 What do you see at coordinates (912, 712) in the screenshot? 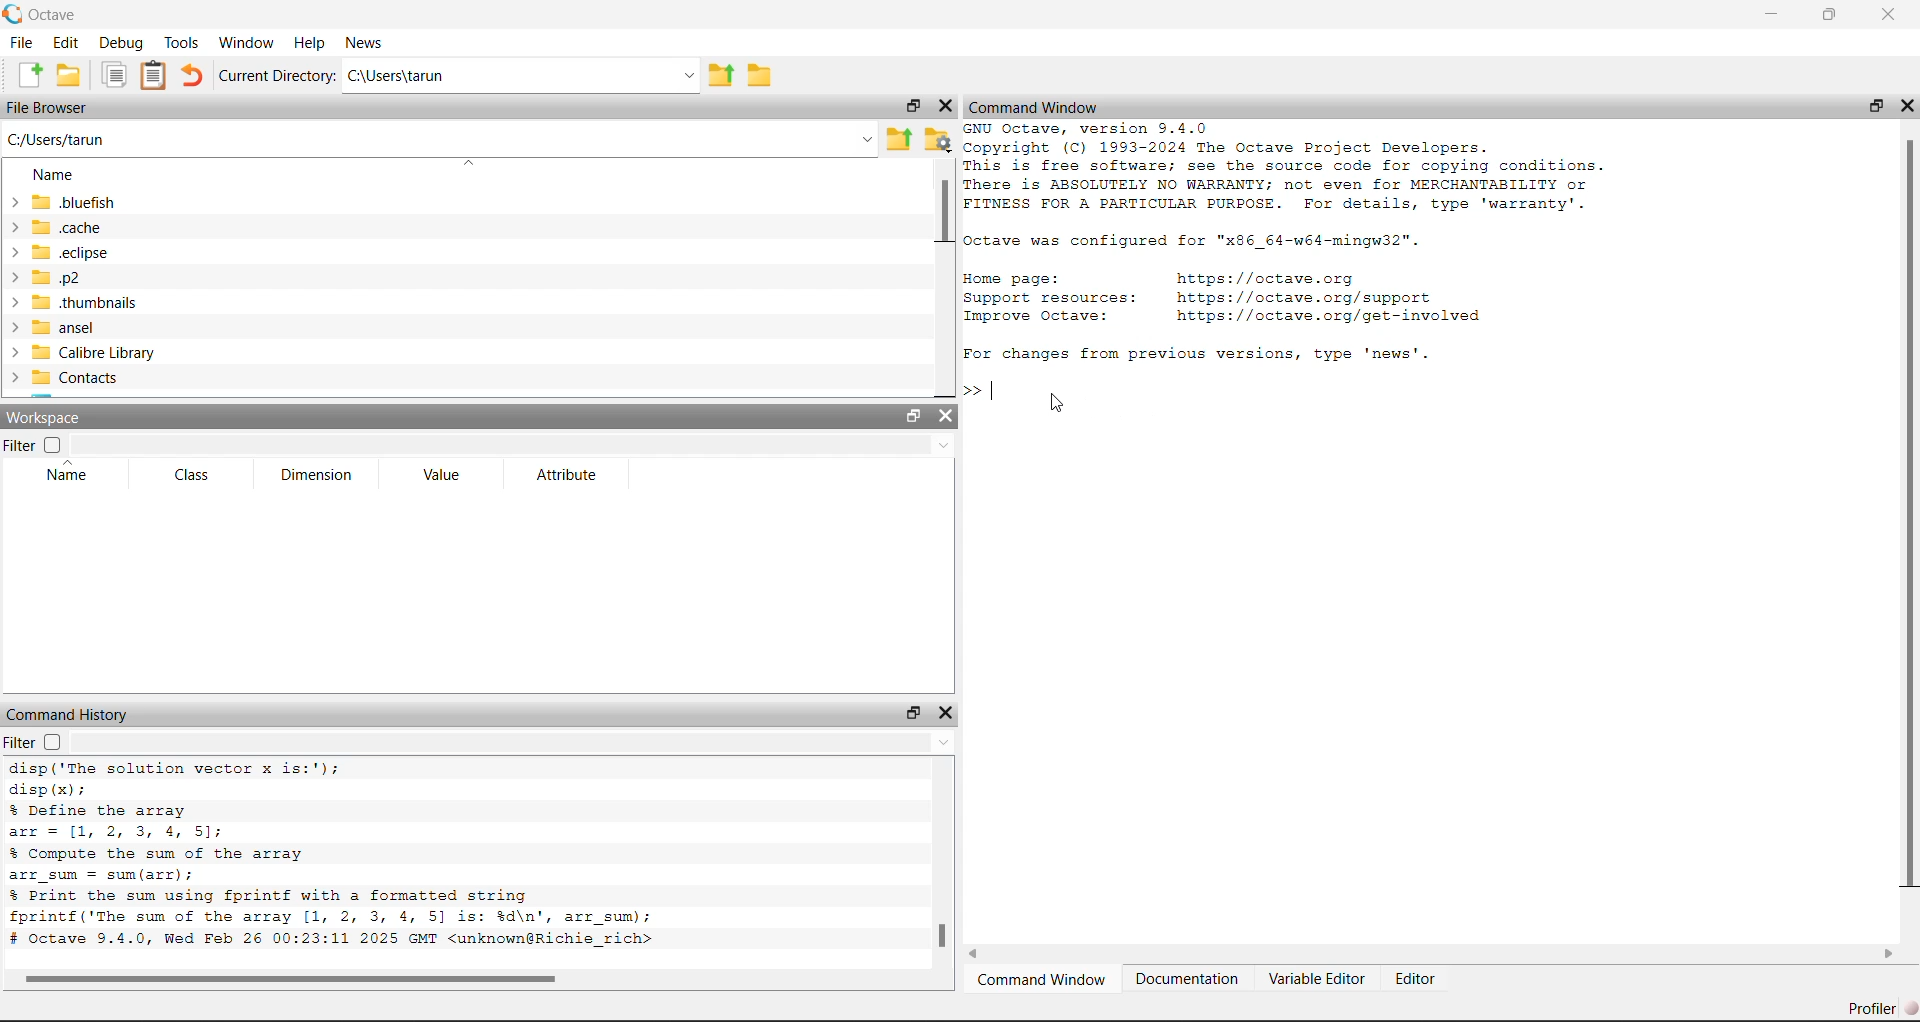
I see `Maximize` at bounding box center [912, 712].